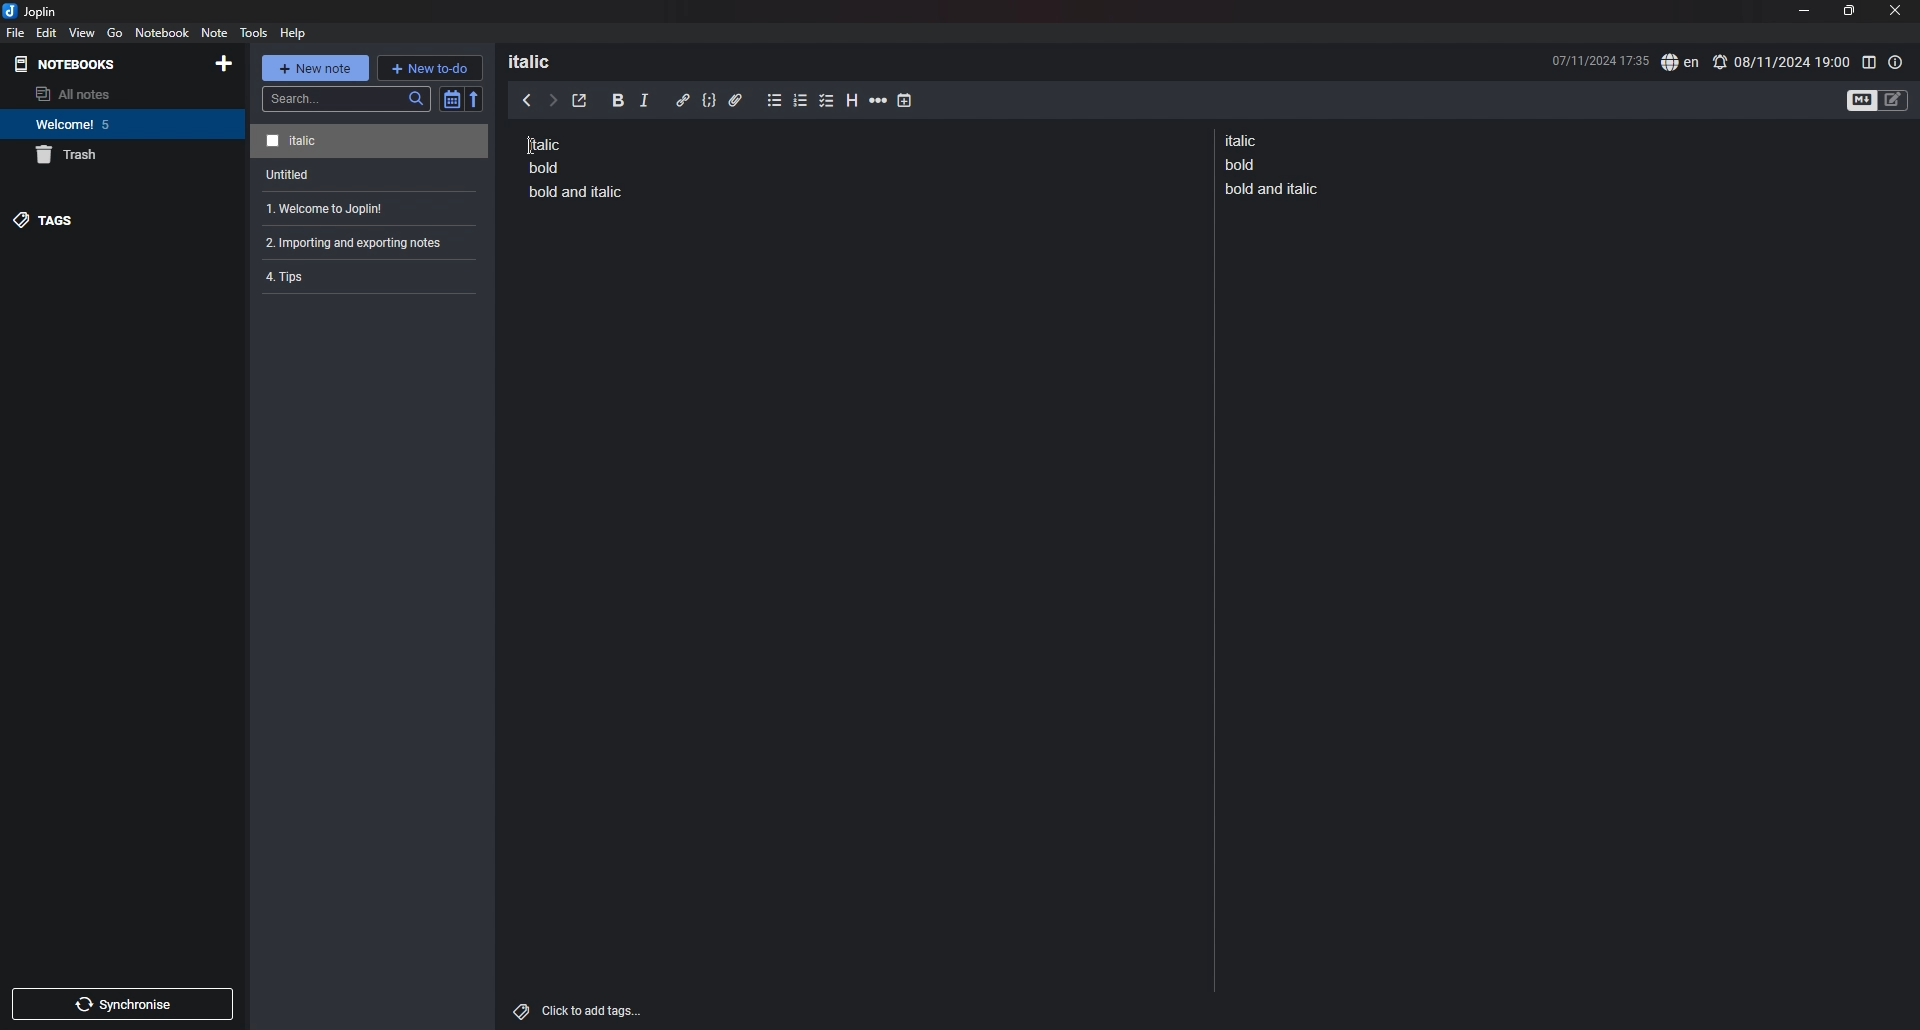 This screenshot has height=1030, width=1920. Describe the element at coordinates (163, 32) in the screenshot. I see `notebook` at that location.